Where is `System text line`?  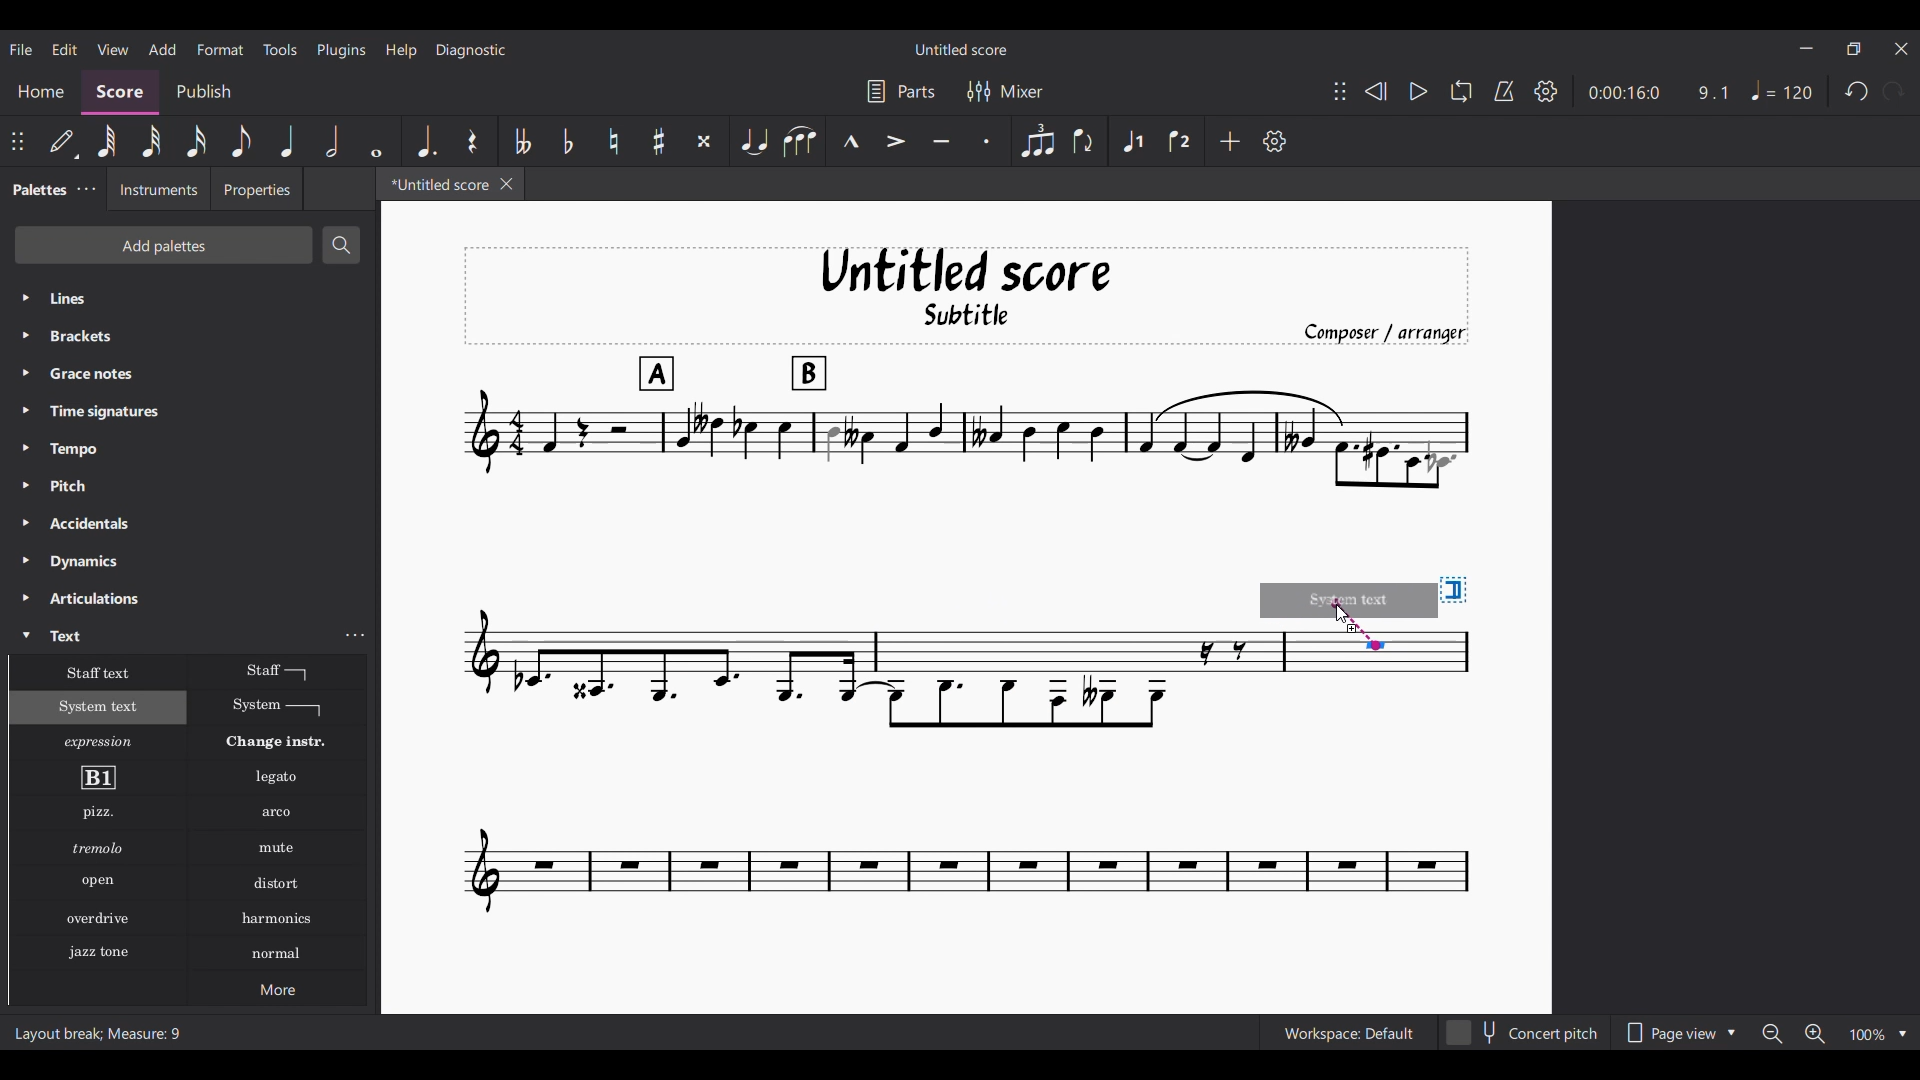
System text line is located at coordinates (277, 707).